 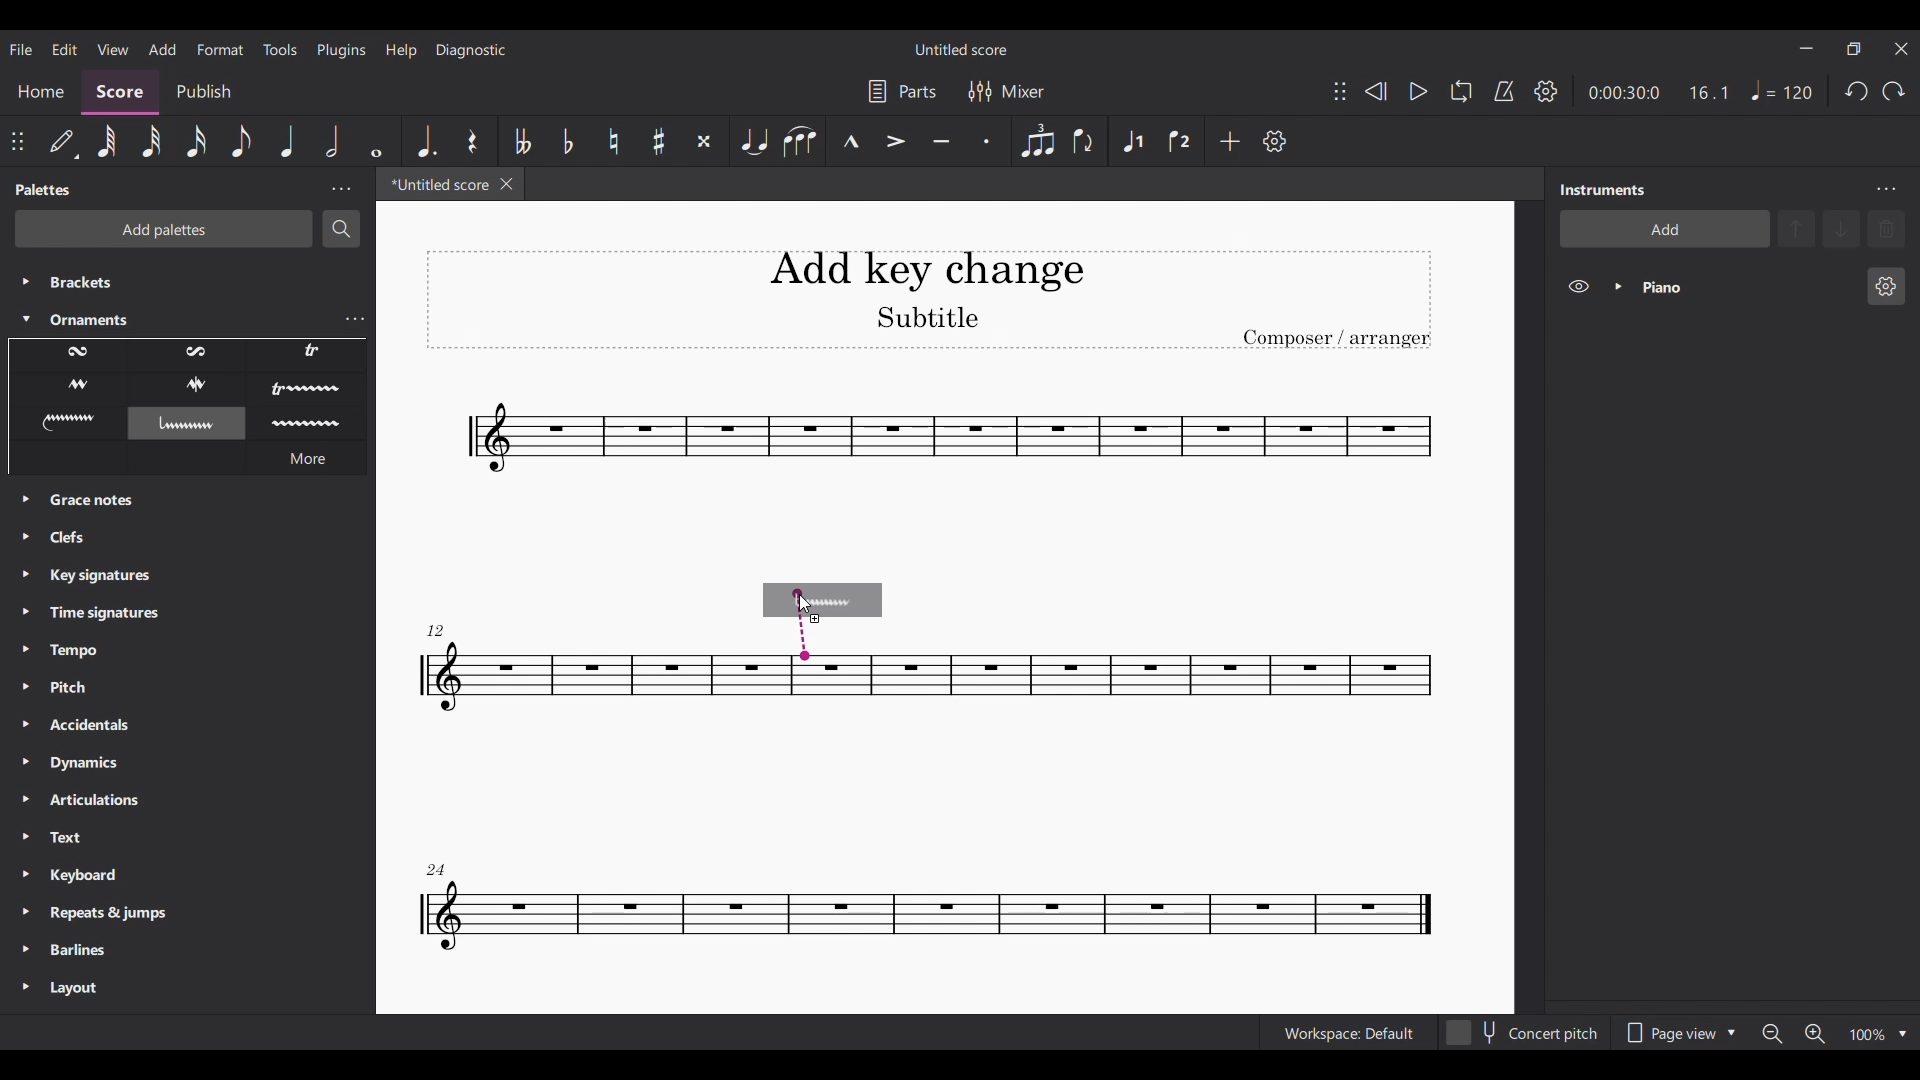 What do you see at coordinates (1868, 1036) in the screenshot?
I see `Current zoom factor` at bounding box center [1868, 1036].